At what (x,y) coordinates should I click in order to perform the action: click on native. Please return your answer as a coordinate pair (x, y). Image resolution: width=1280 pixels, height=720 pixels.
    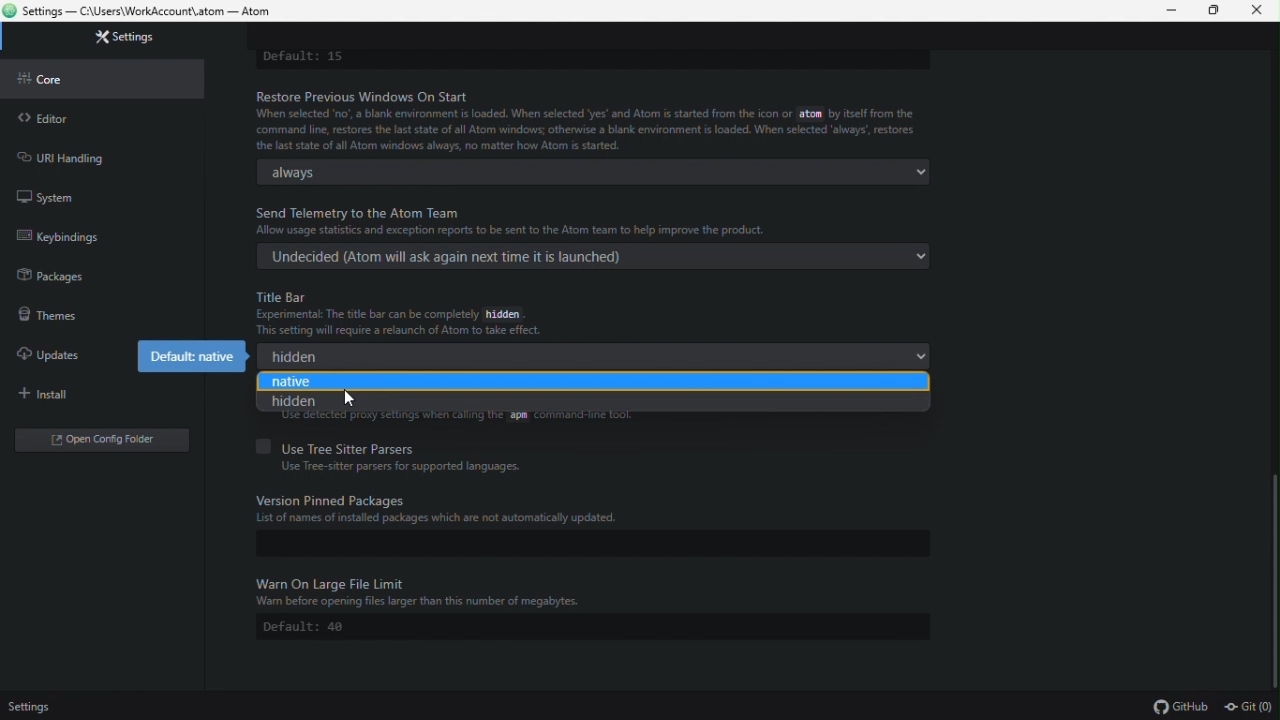
    Looking at the image, I should click on (587, 384).